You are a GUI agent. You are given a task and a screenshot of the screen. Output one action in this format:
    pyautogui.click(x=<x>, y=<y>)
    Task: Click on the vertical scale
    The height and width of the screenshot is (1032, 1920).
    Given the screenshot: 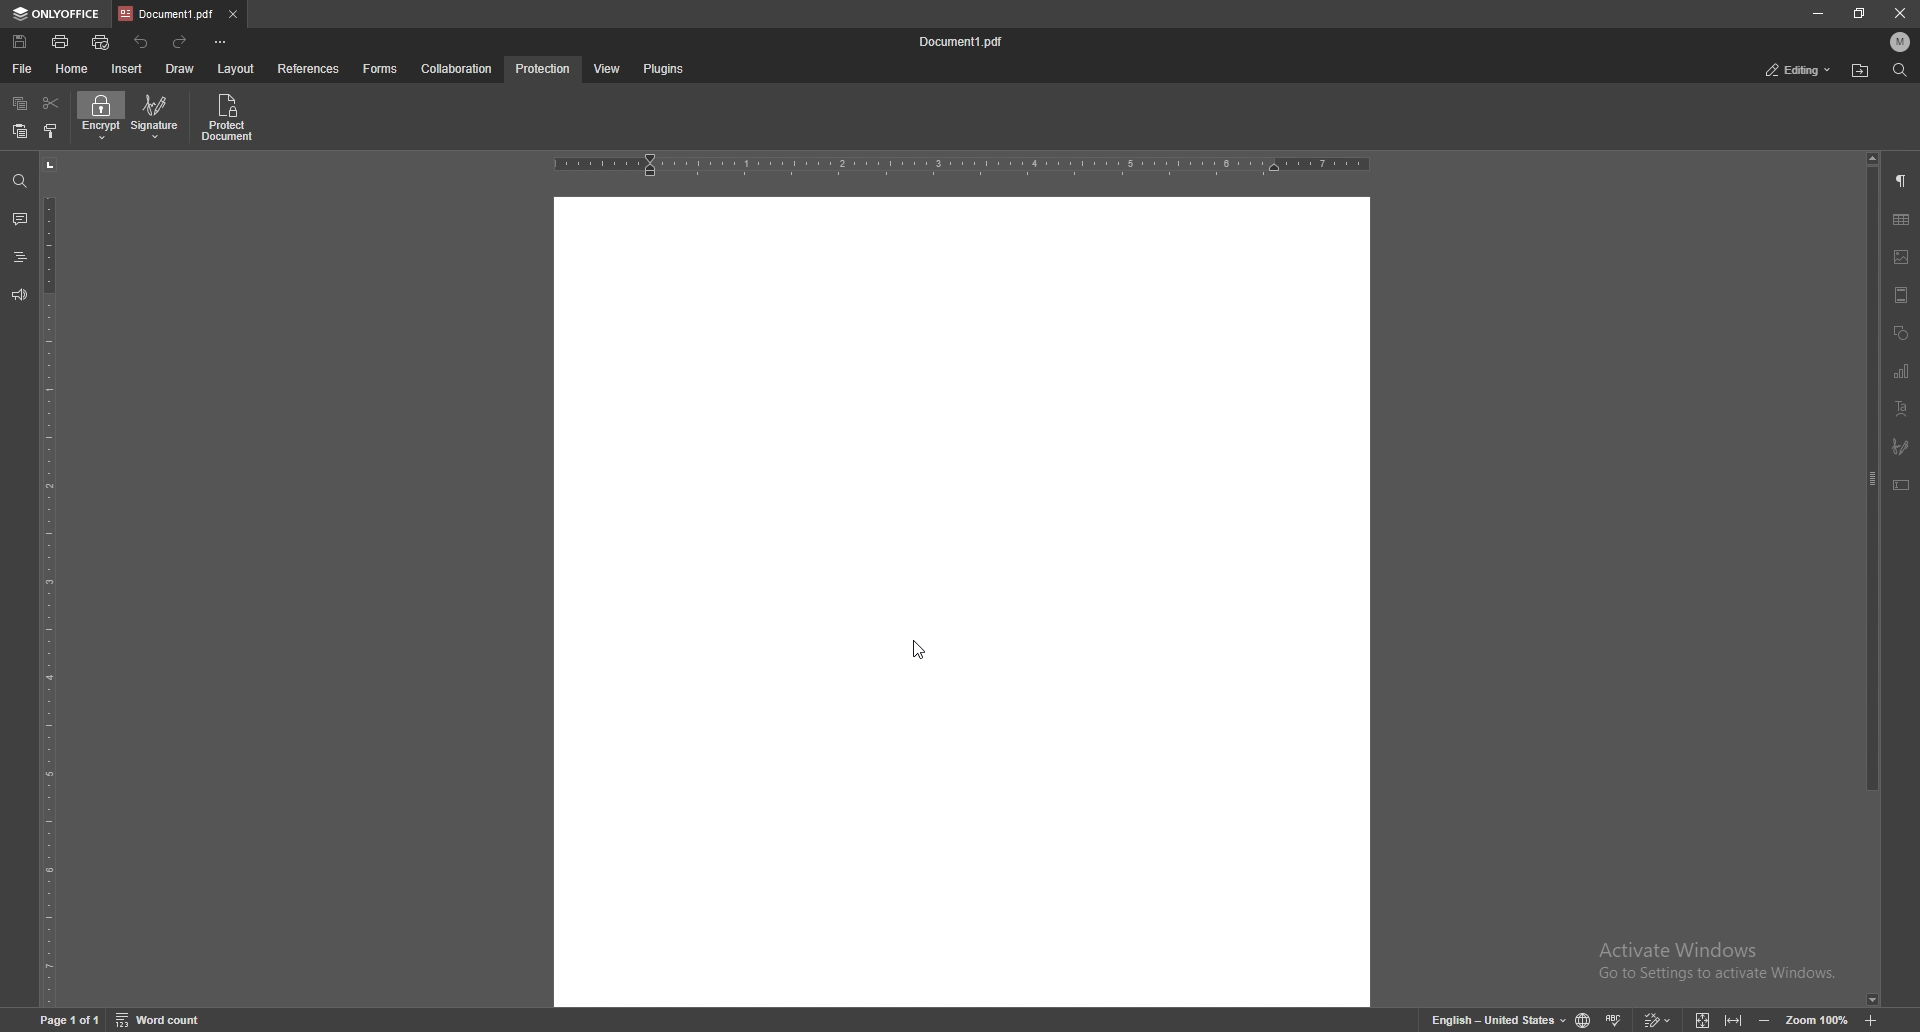 What is the action you would take?
    pyautogui.click(x=48, y=580)
    